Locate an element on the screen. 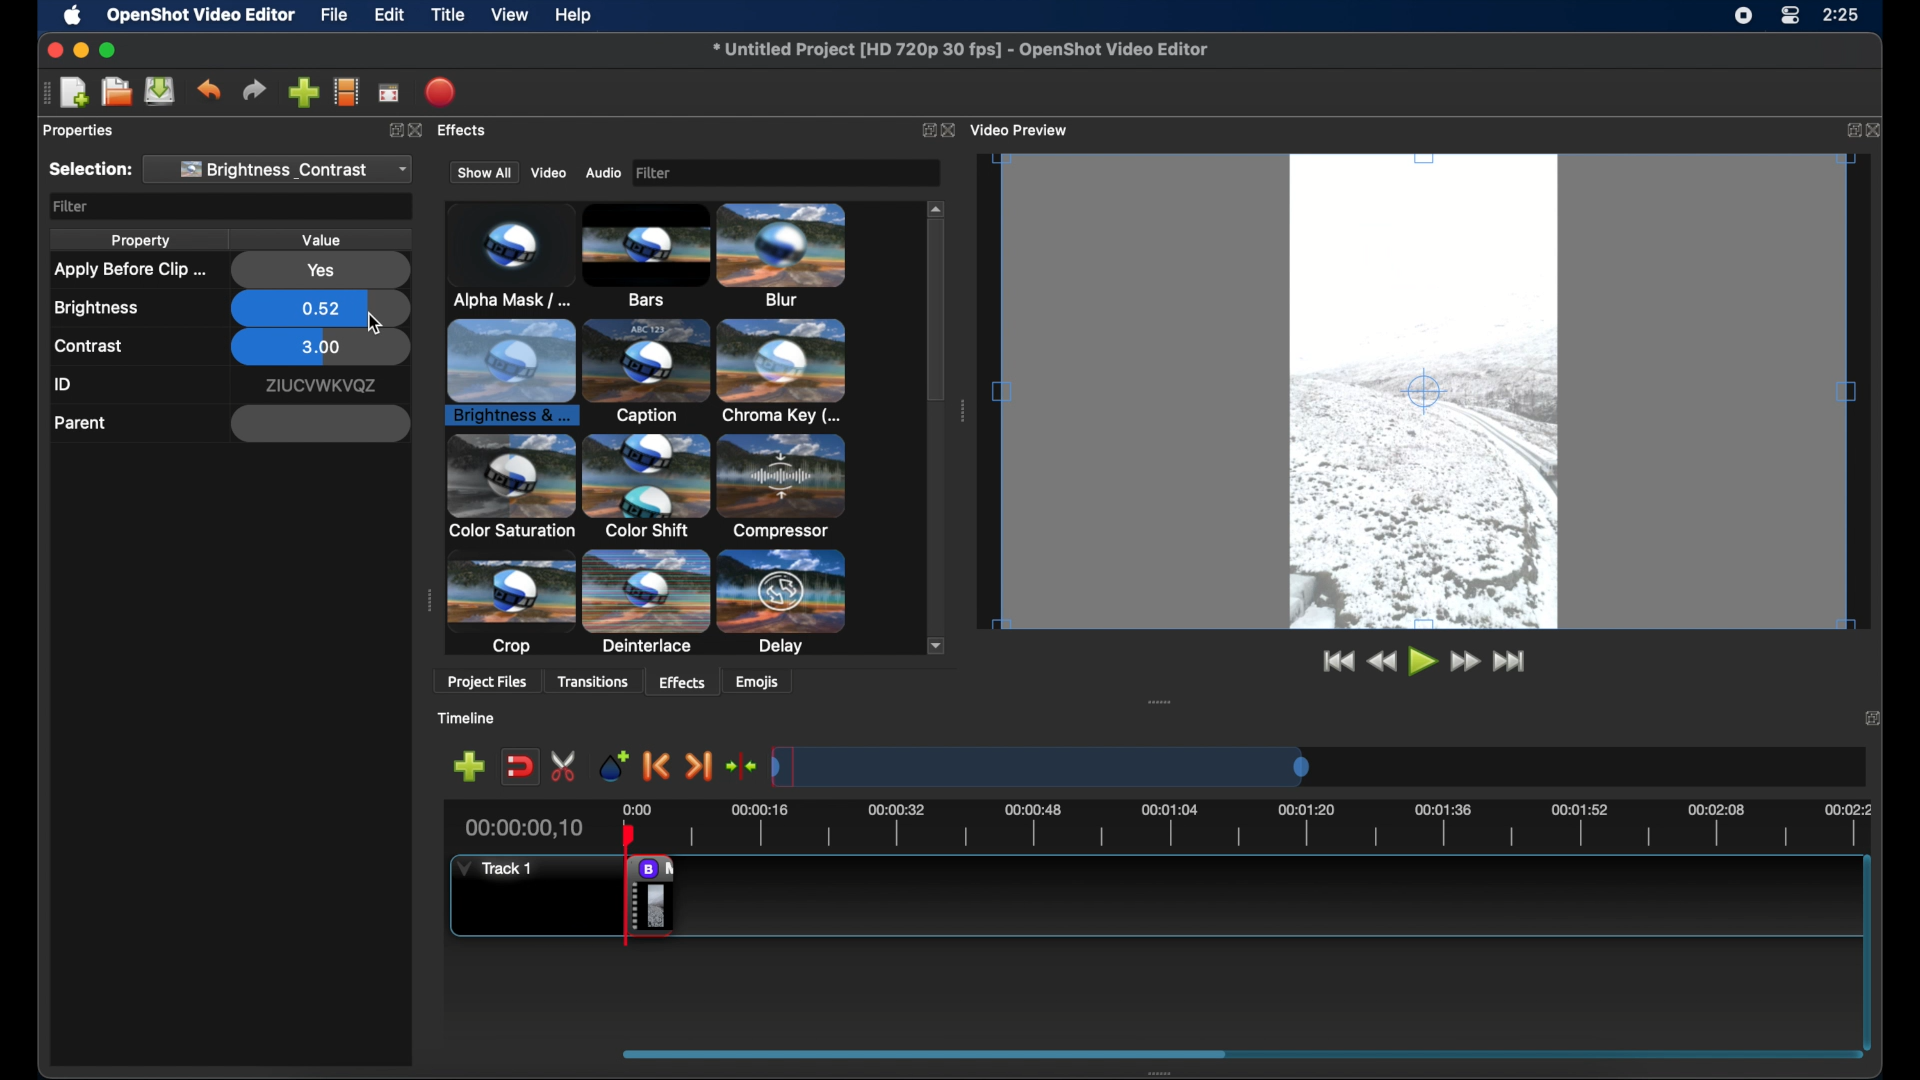 The height and width of the screenshot is (1080, 1920). add track is located at coordinates (468, 766).